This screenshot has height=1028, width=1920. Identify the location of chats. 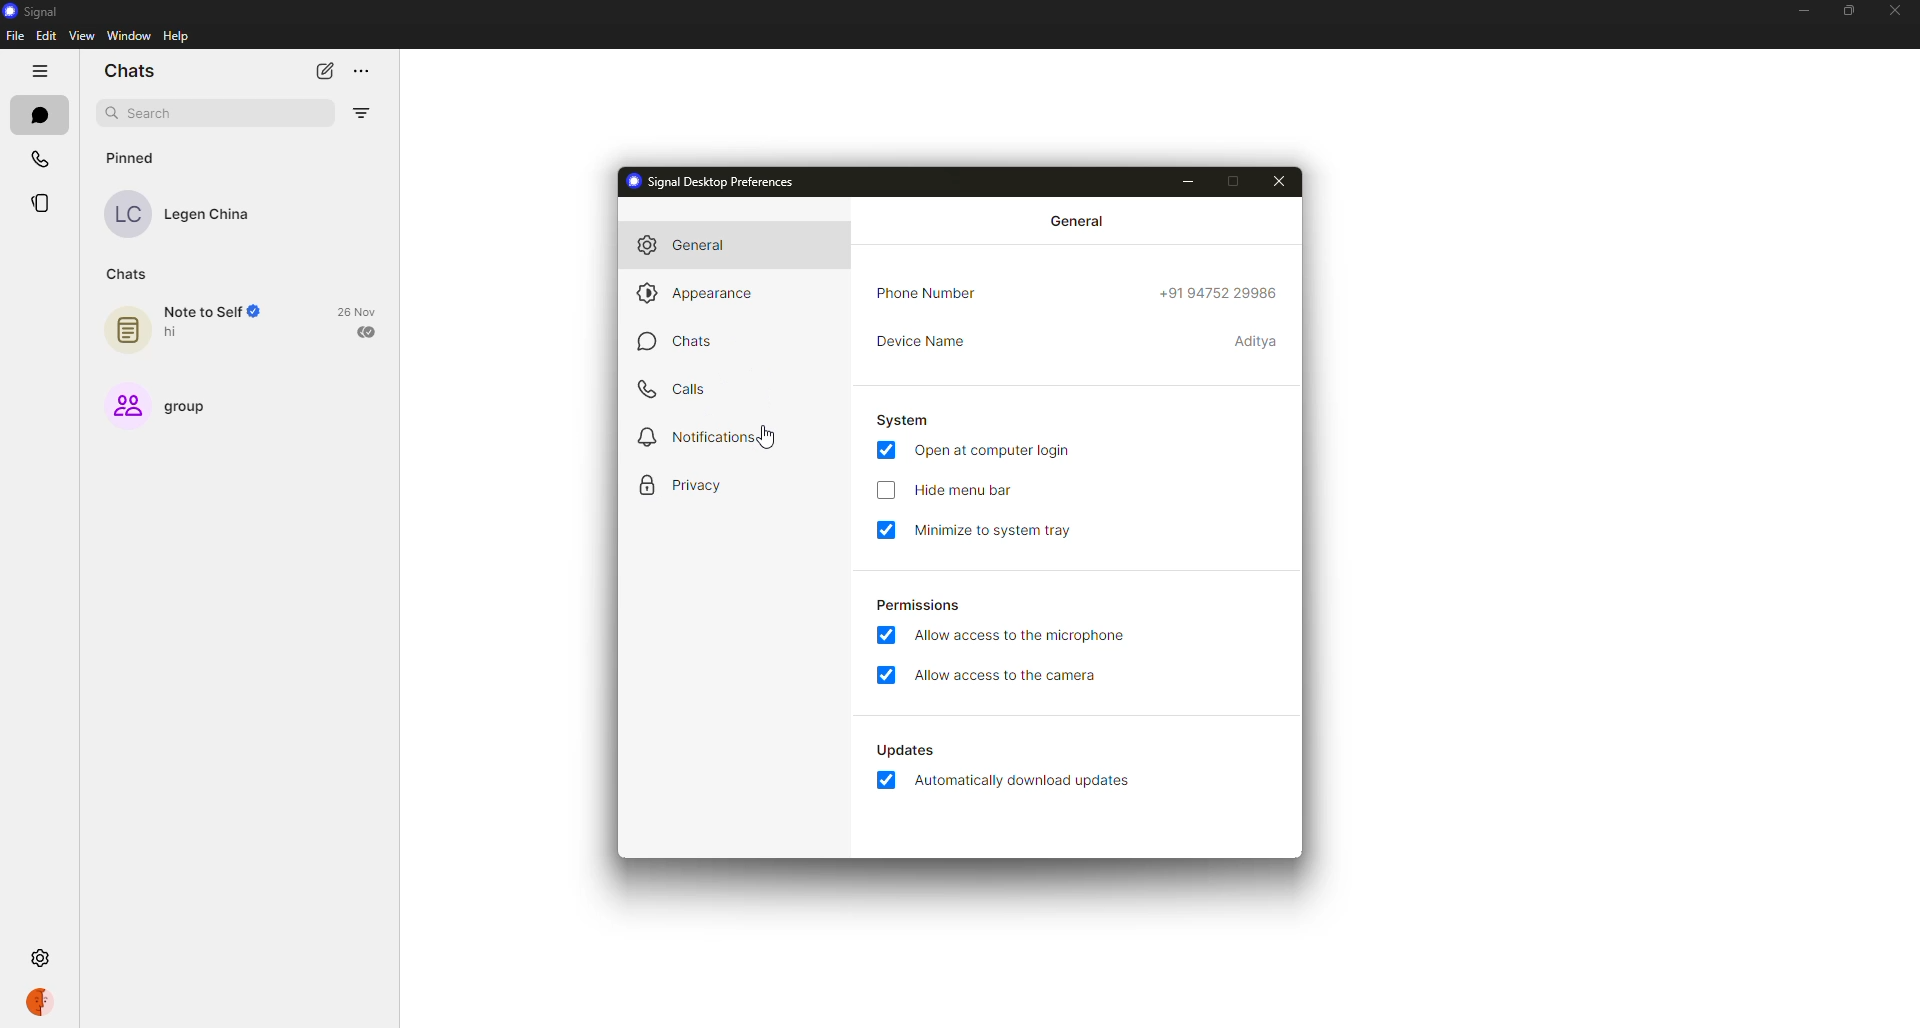
(675, 344).